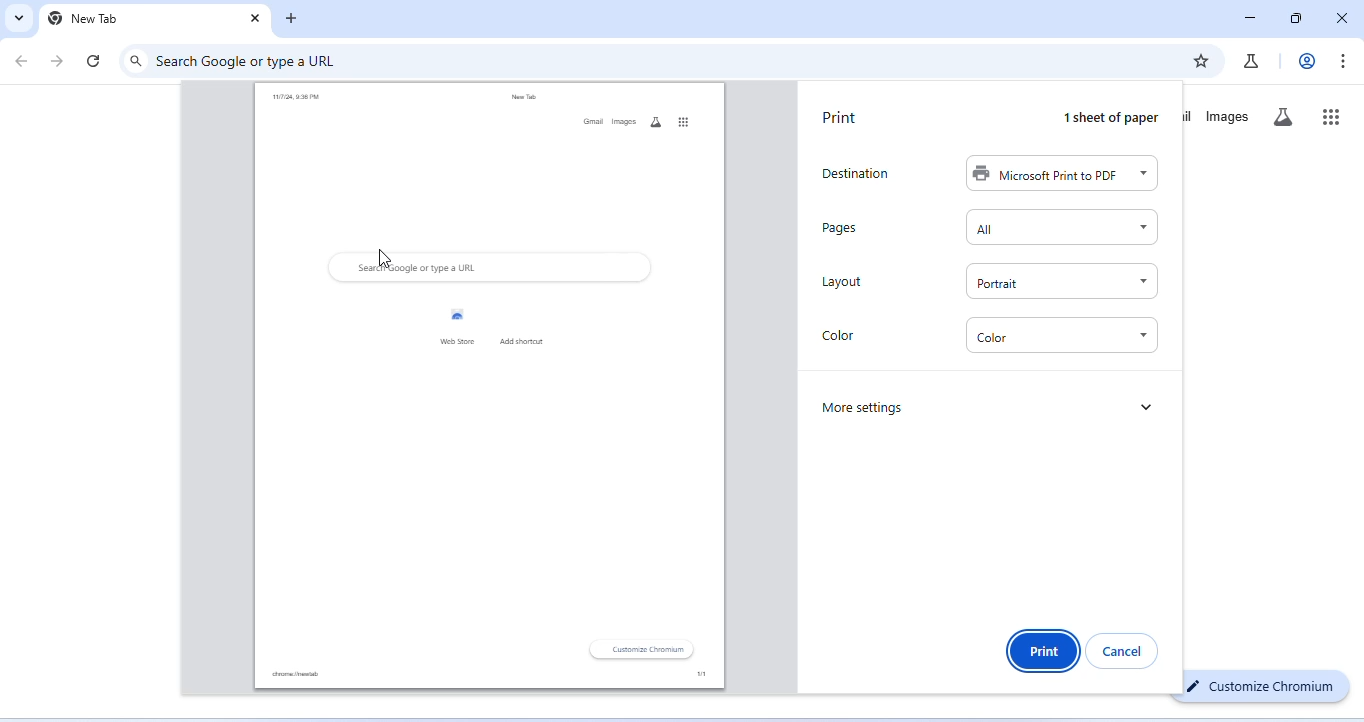  I want to click on print, so click(1041, 649).